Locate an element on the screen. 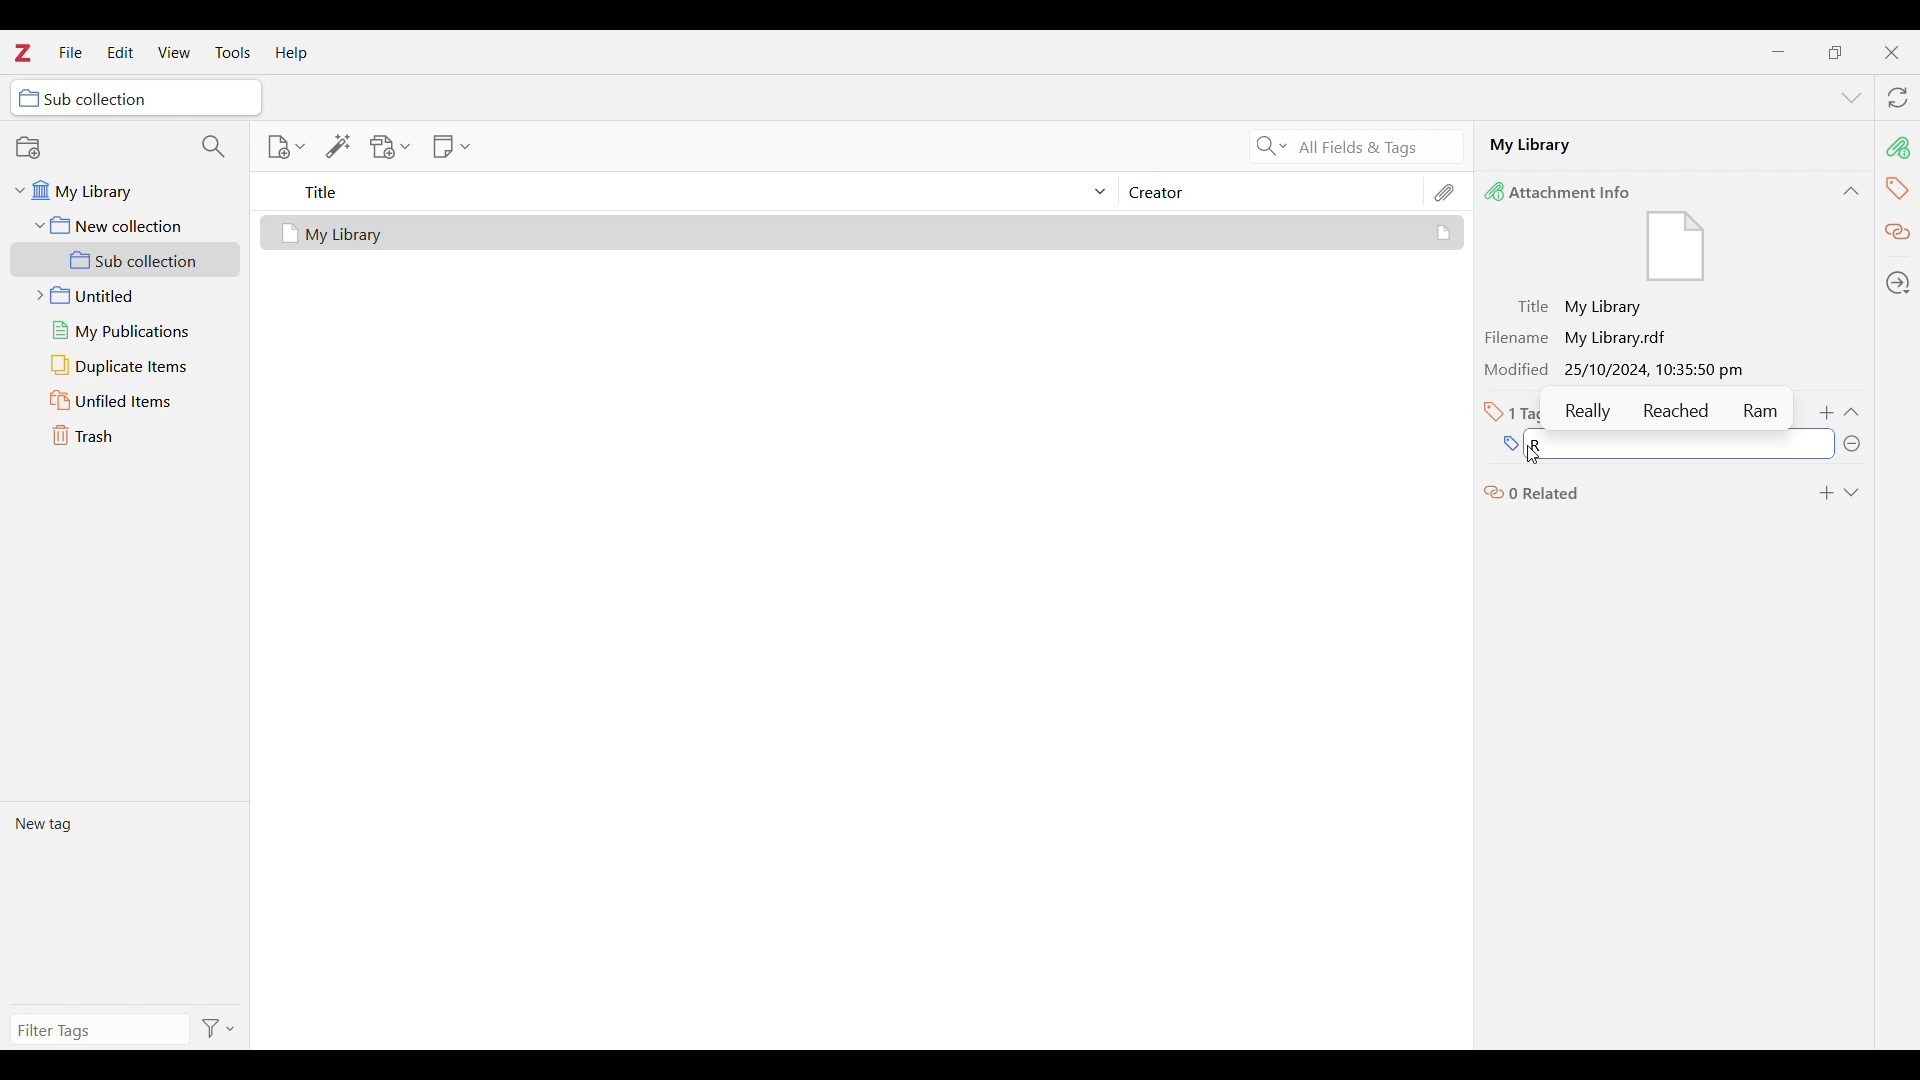 This screenshot has height=1080, width=1920. Duplicate items folder is located at coordinates (126, 366).